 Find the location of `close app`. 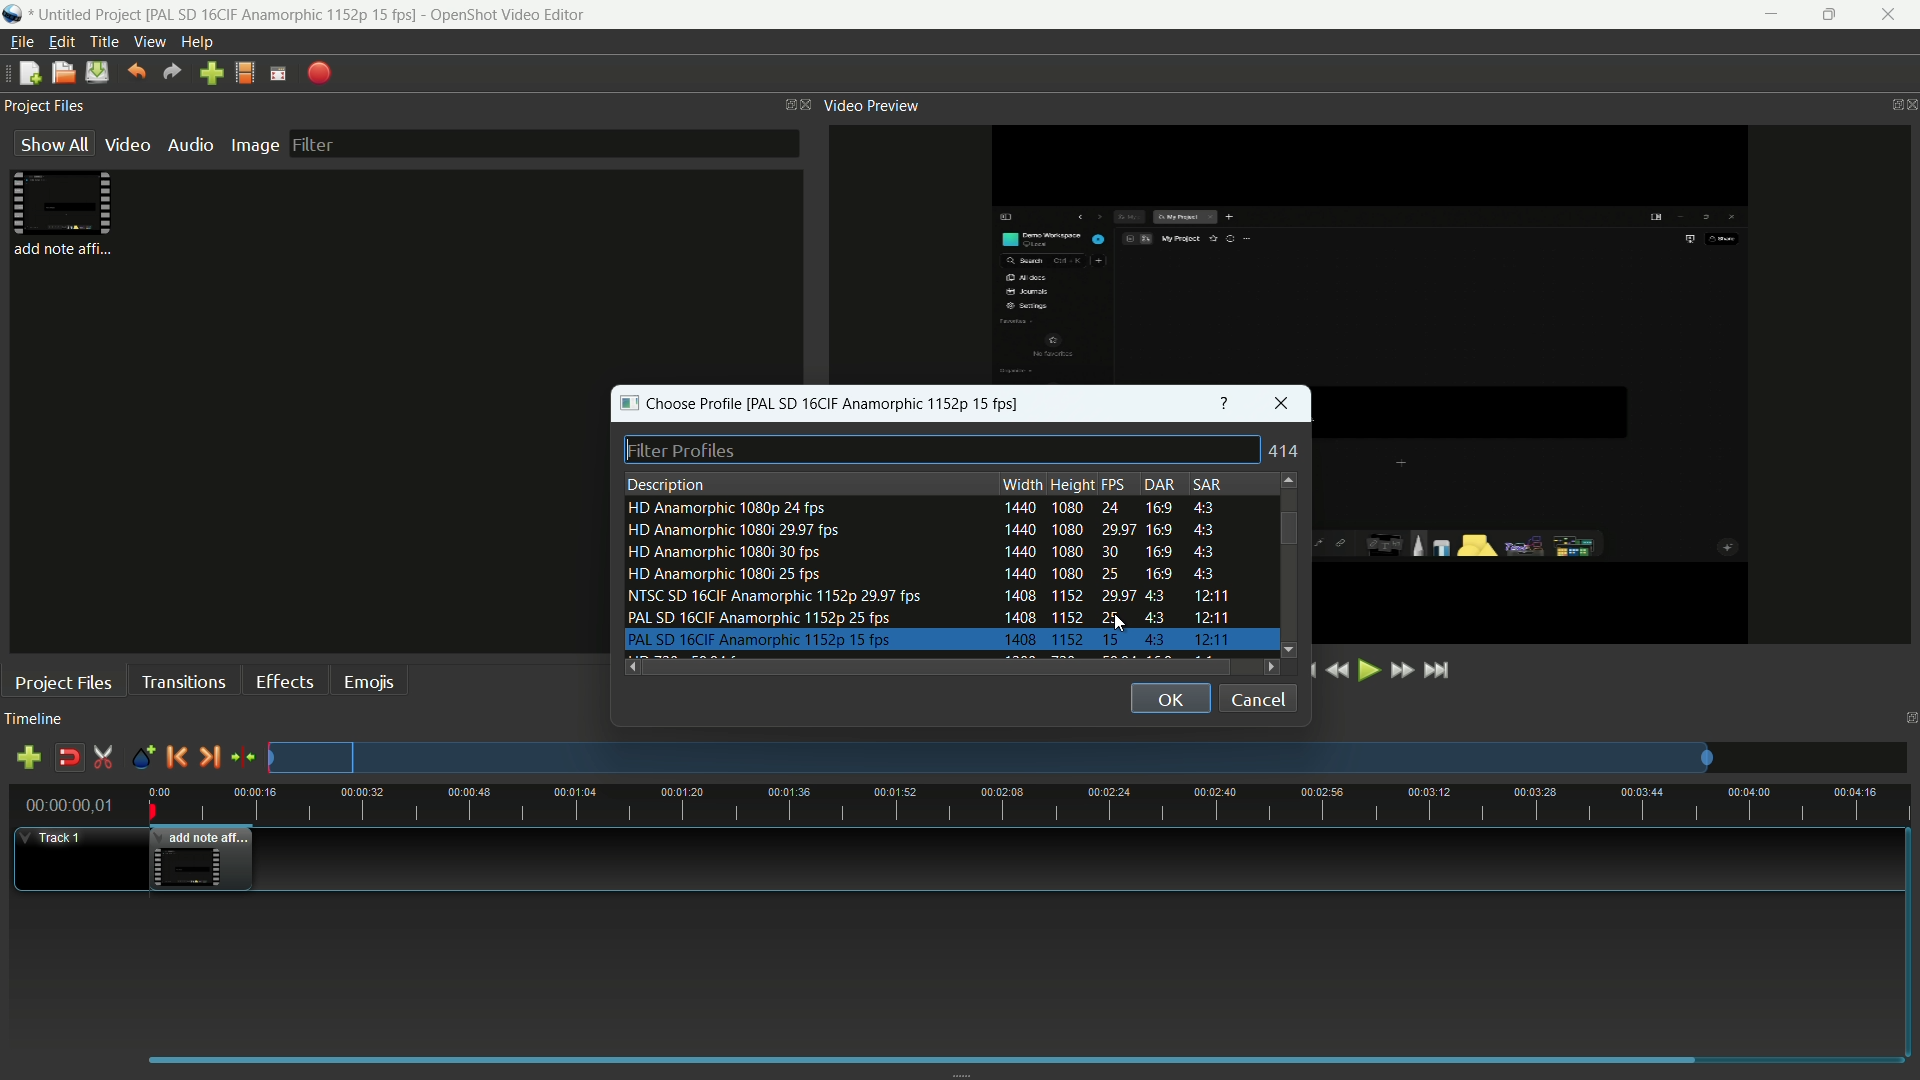

close app is located at coordinates (1894, 15).